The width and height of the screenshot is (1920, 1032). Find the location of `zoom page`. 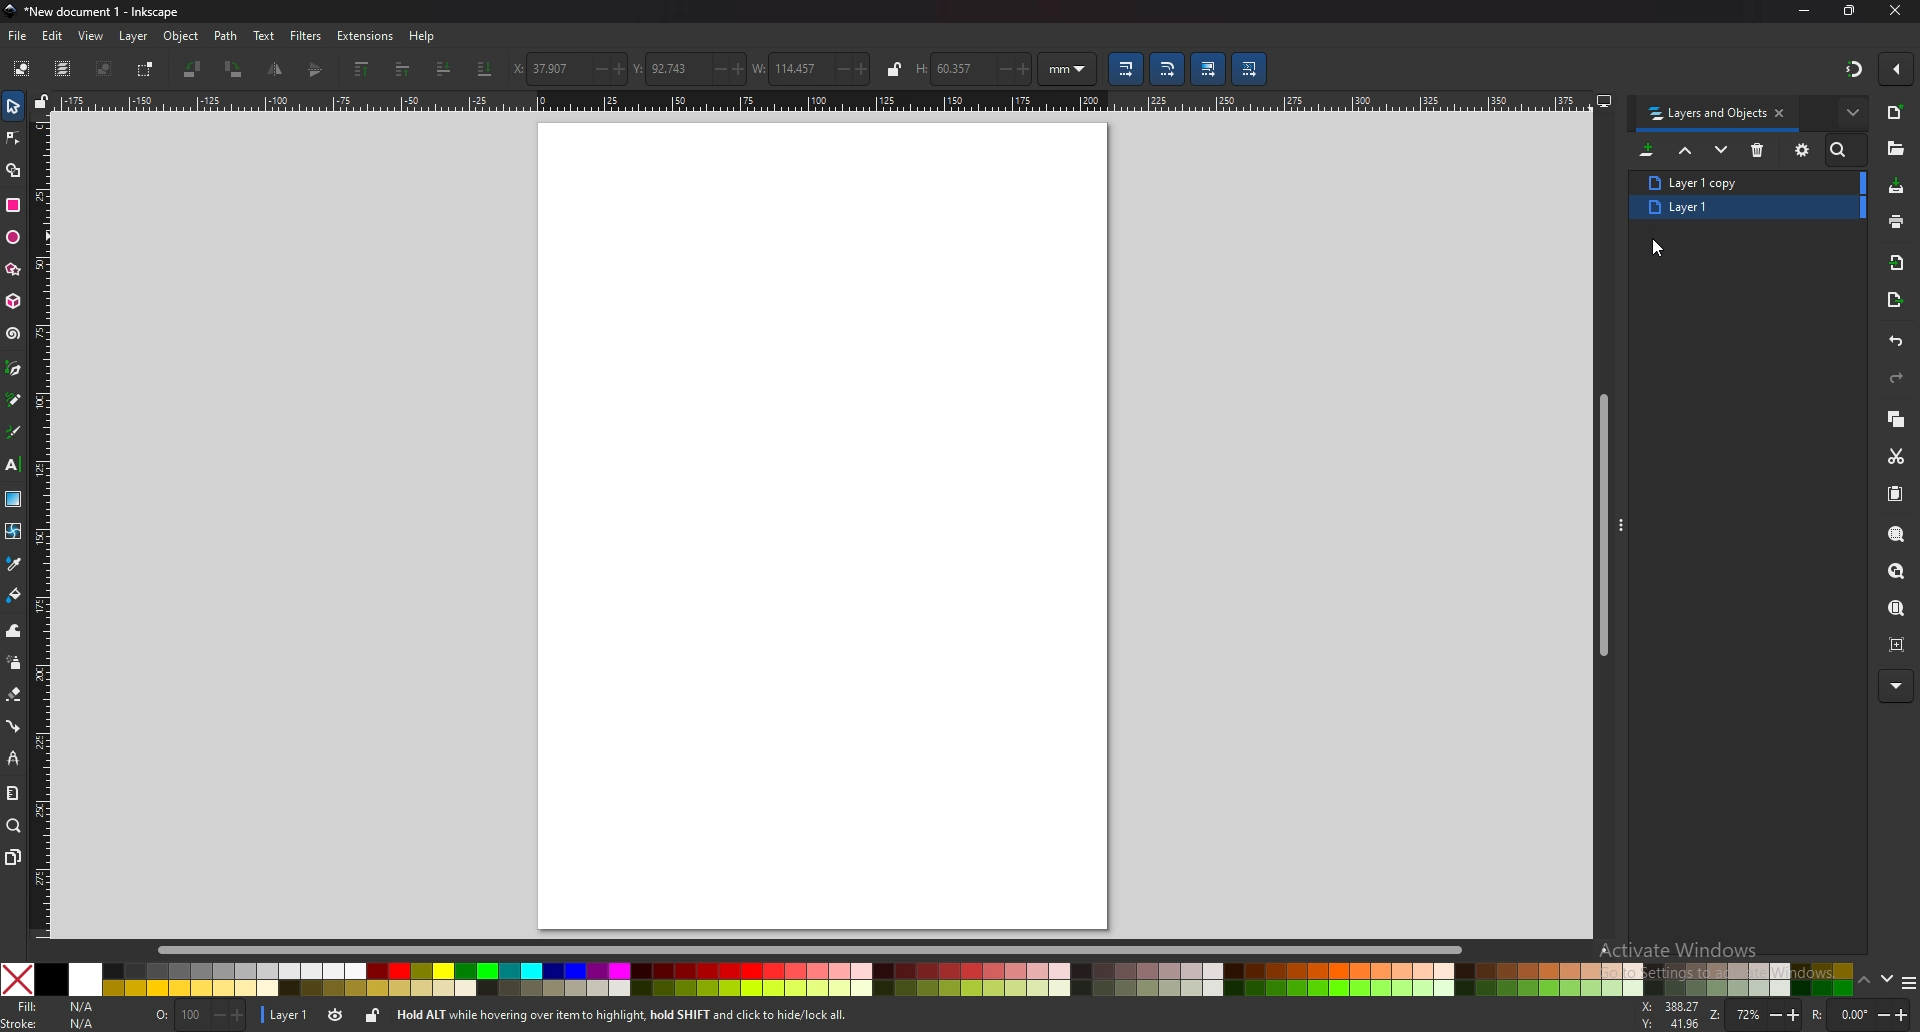

zoom page is located at coordinates (1894, 608).